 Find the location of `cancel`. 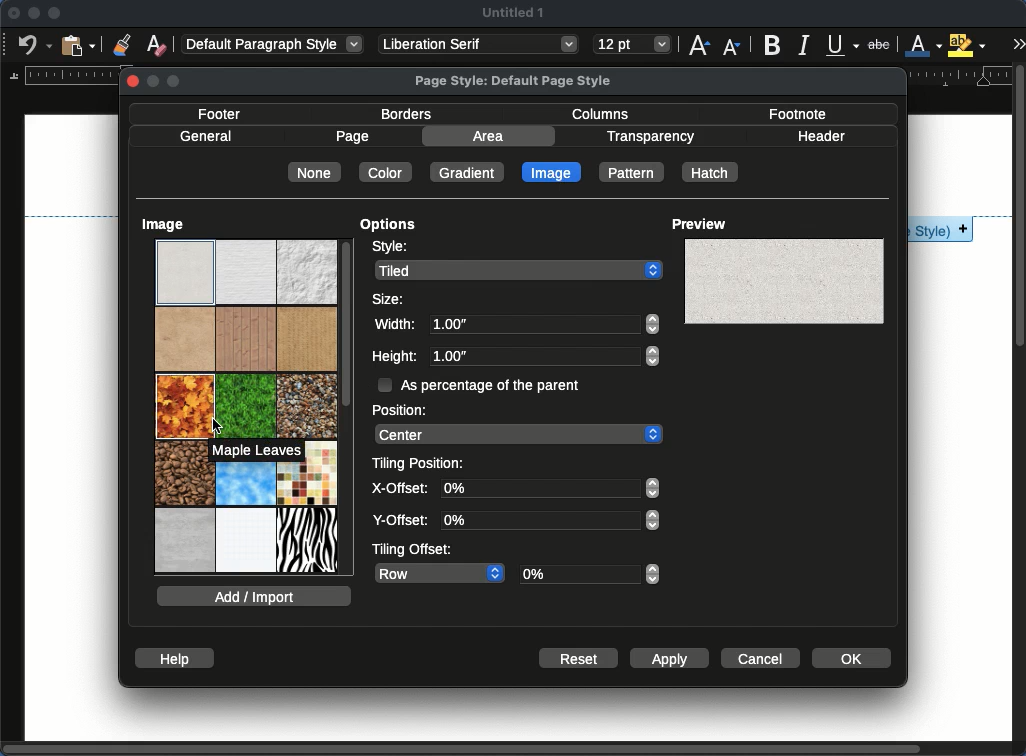

cancel is located at coordinates (762, 658).